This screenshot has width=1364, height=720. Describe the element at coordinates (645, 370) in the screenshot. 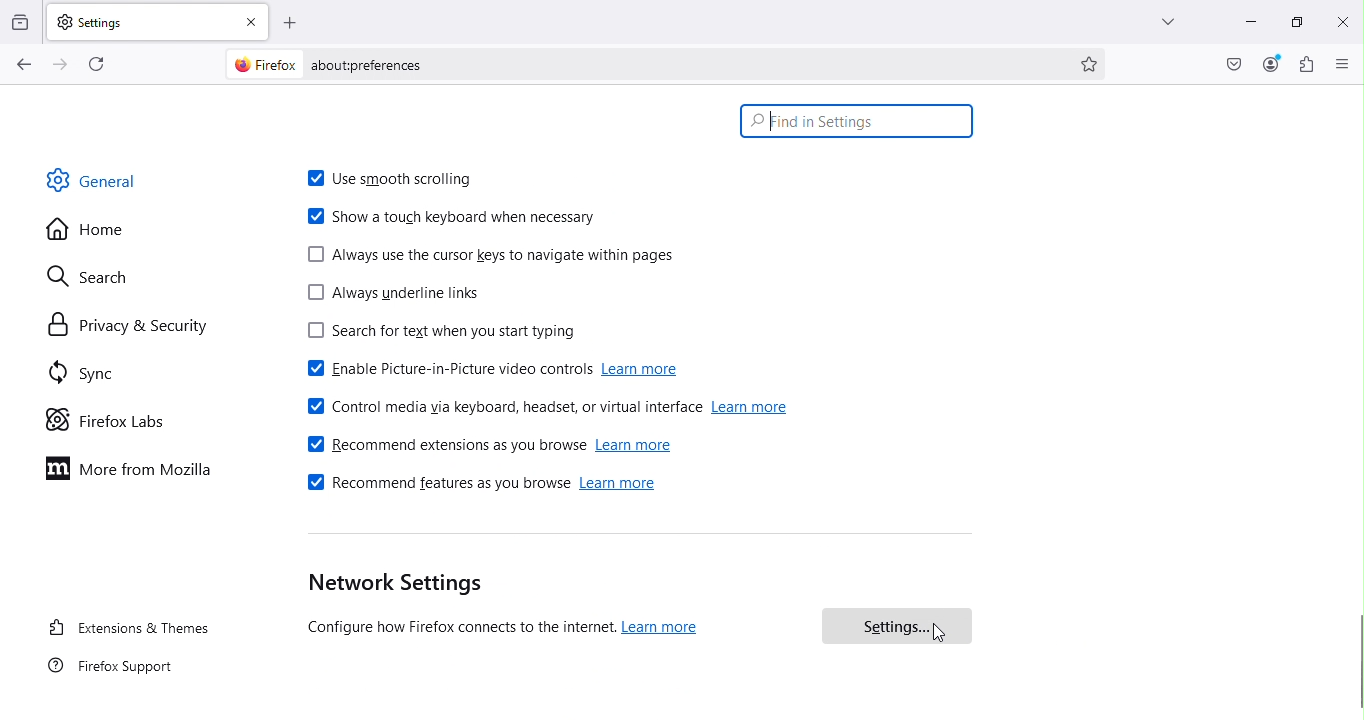

I see `learn more` at that location.